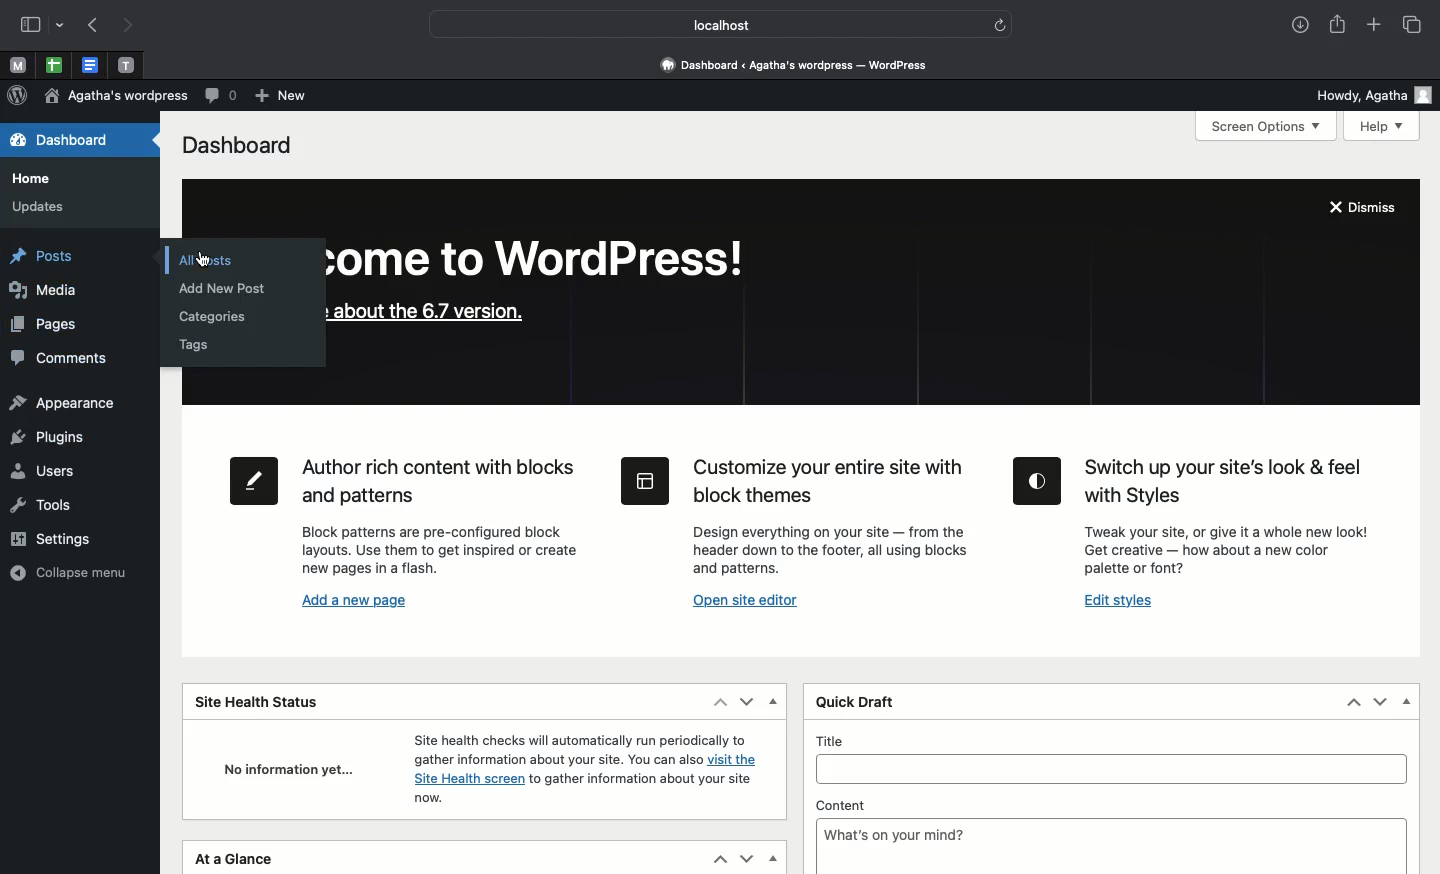 The height and width of the screenshot is (874, 1440). What do you see at coordinates (718, 860) in the screenshot?
I see `Up` at bounding box center [718, 860].